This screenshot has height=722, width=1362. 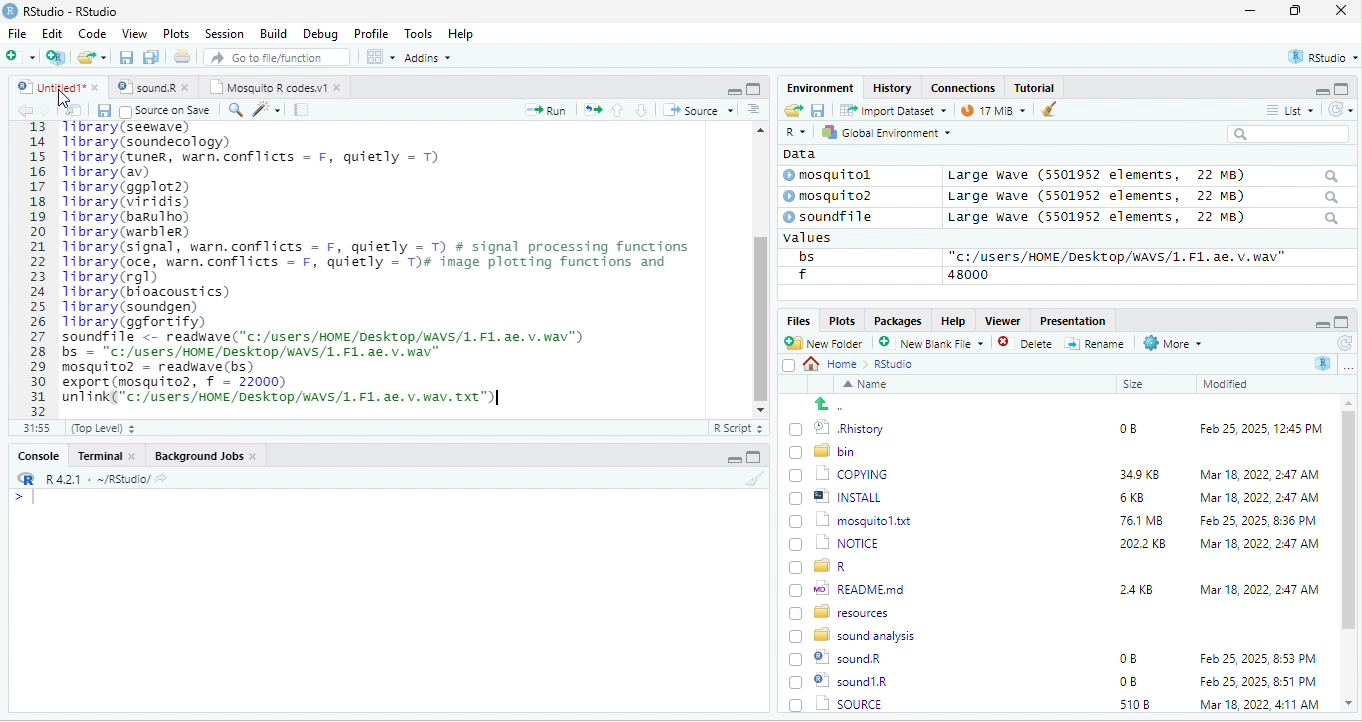 What do you see at coordinates (1349, 554) in the screenshot?
I see `scroll bar` at bounding box center [1349, 554].